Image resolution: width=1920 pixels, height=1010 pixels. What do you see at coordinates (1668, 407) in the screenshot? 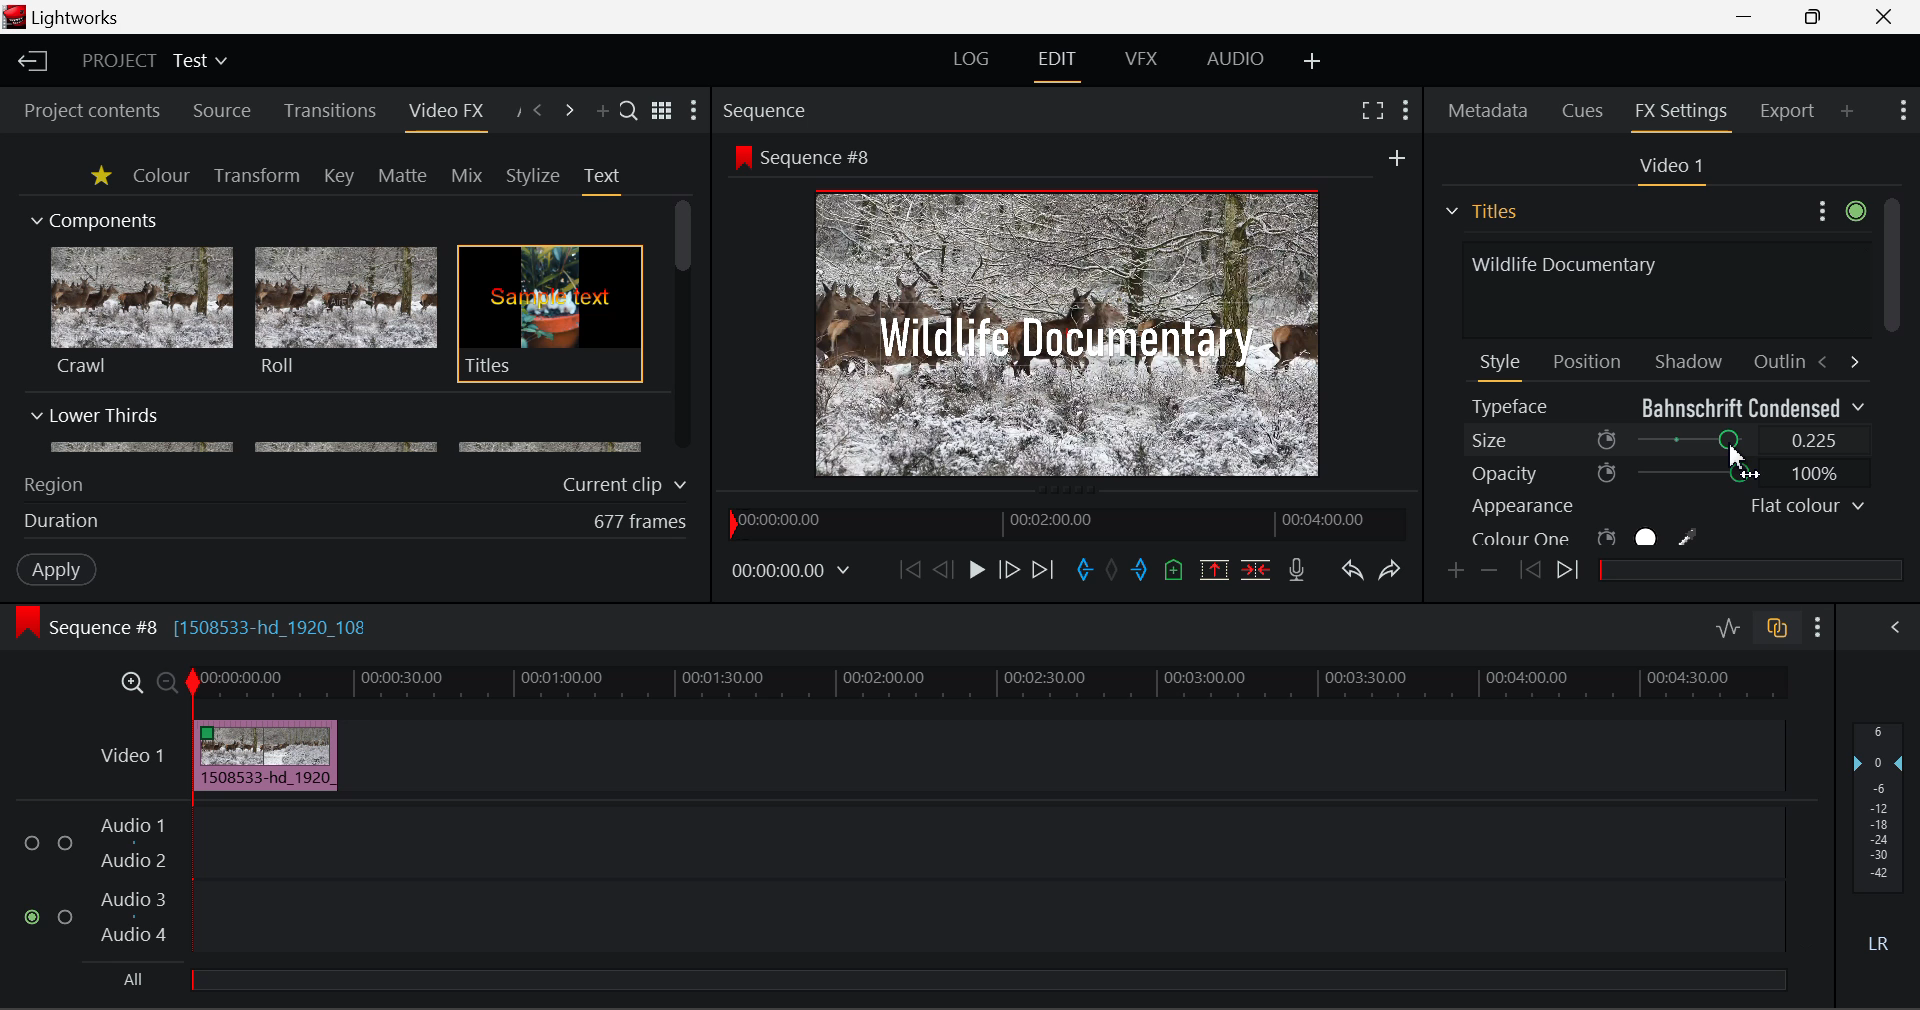
I see `Typeface` at bounding box center [1668, 407].